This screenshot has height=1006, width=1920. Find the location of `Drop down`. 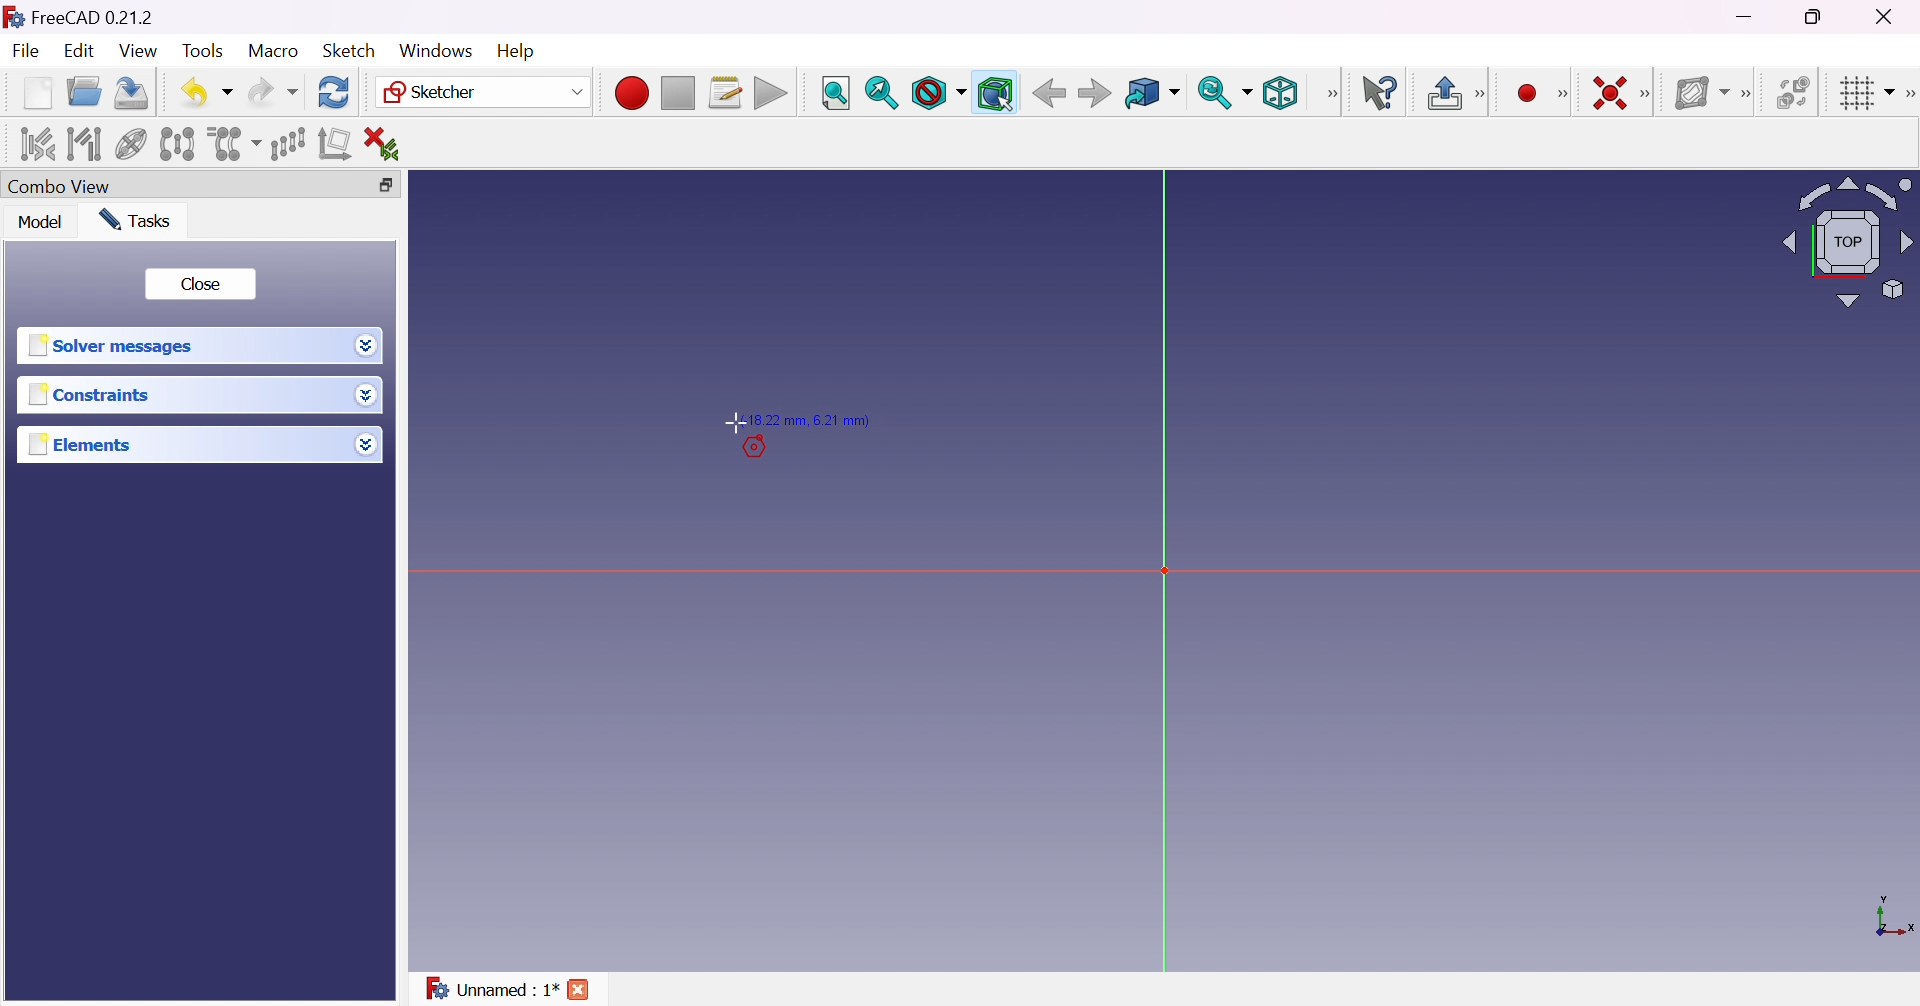

Drop down is located at coordinates (365, 440).